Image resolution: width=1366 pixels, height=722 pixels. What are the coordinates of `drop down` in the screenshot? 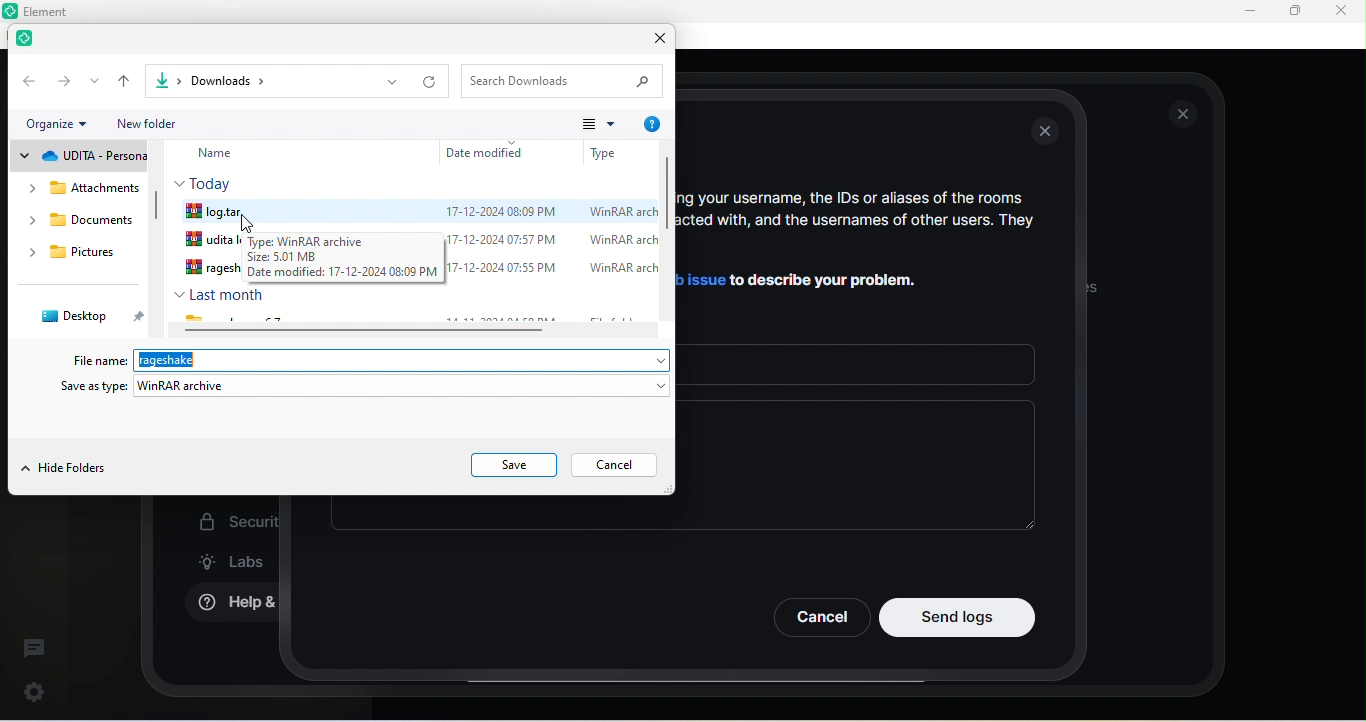 It's located at (95, 81).